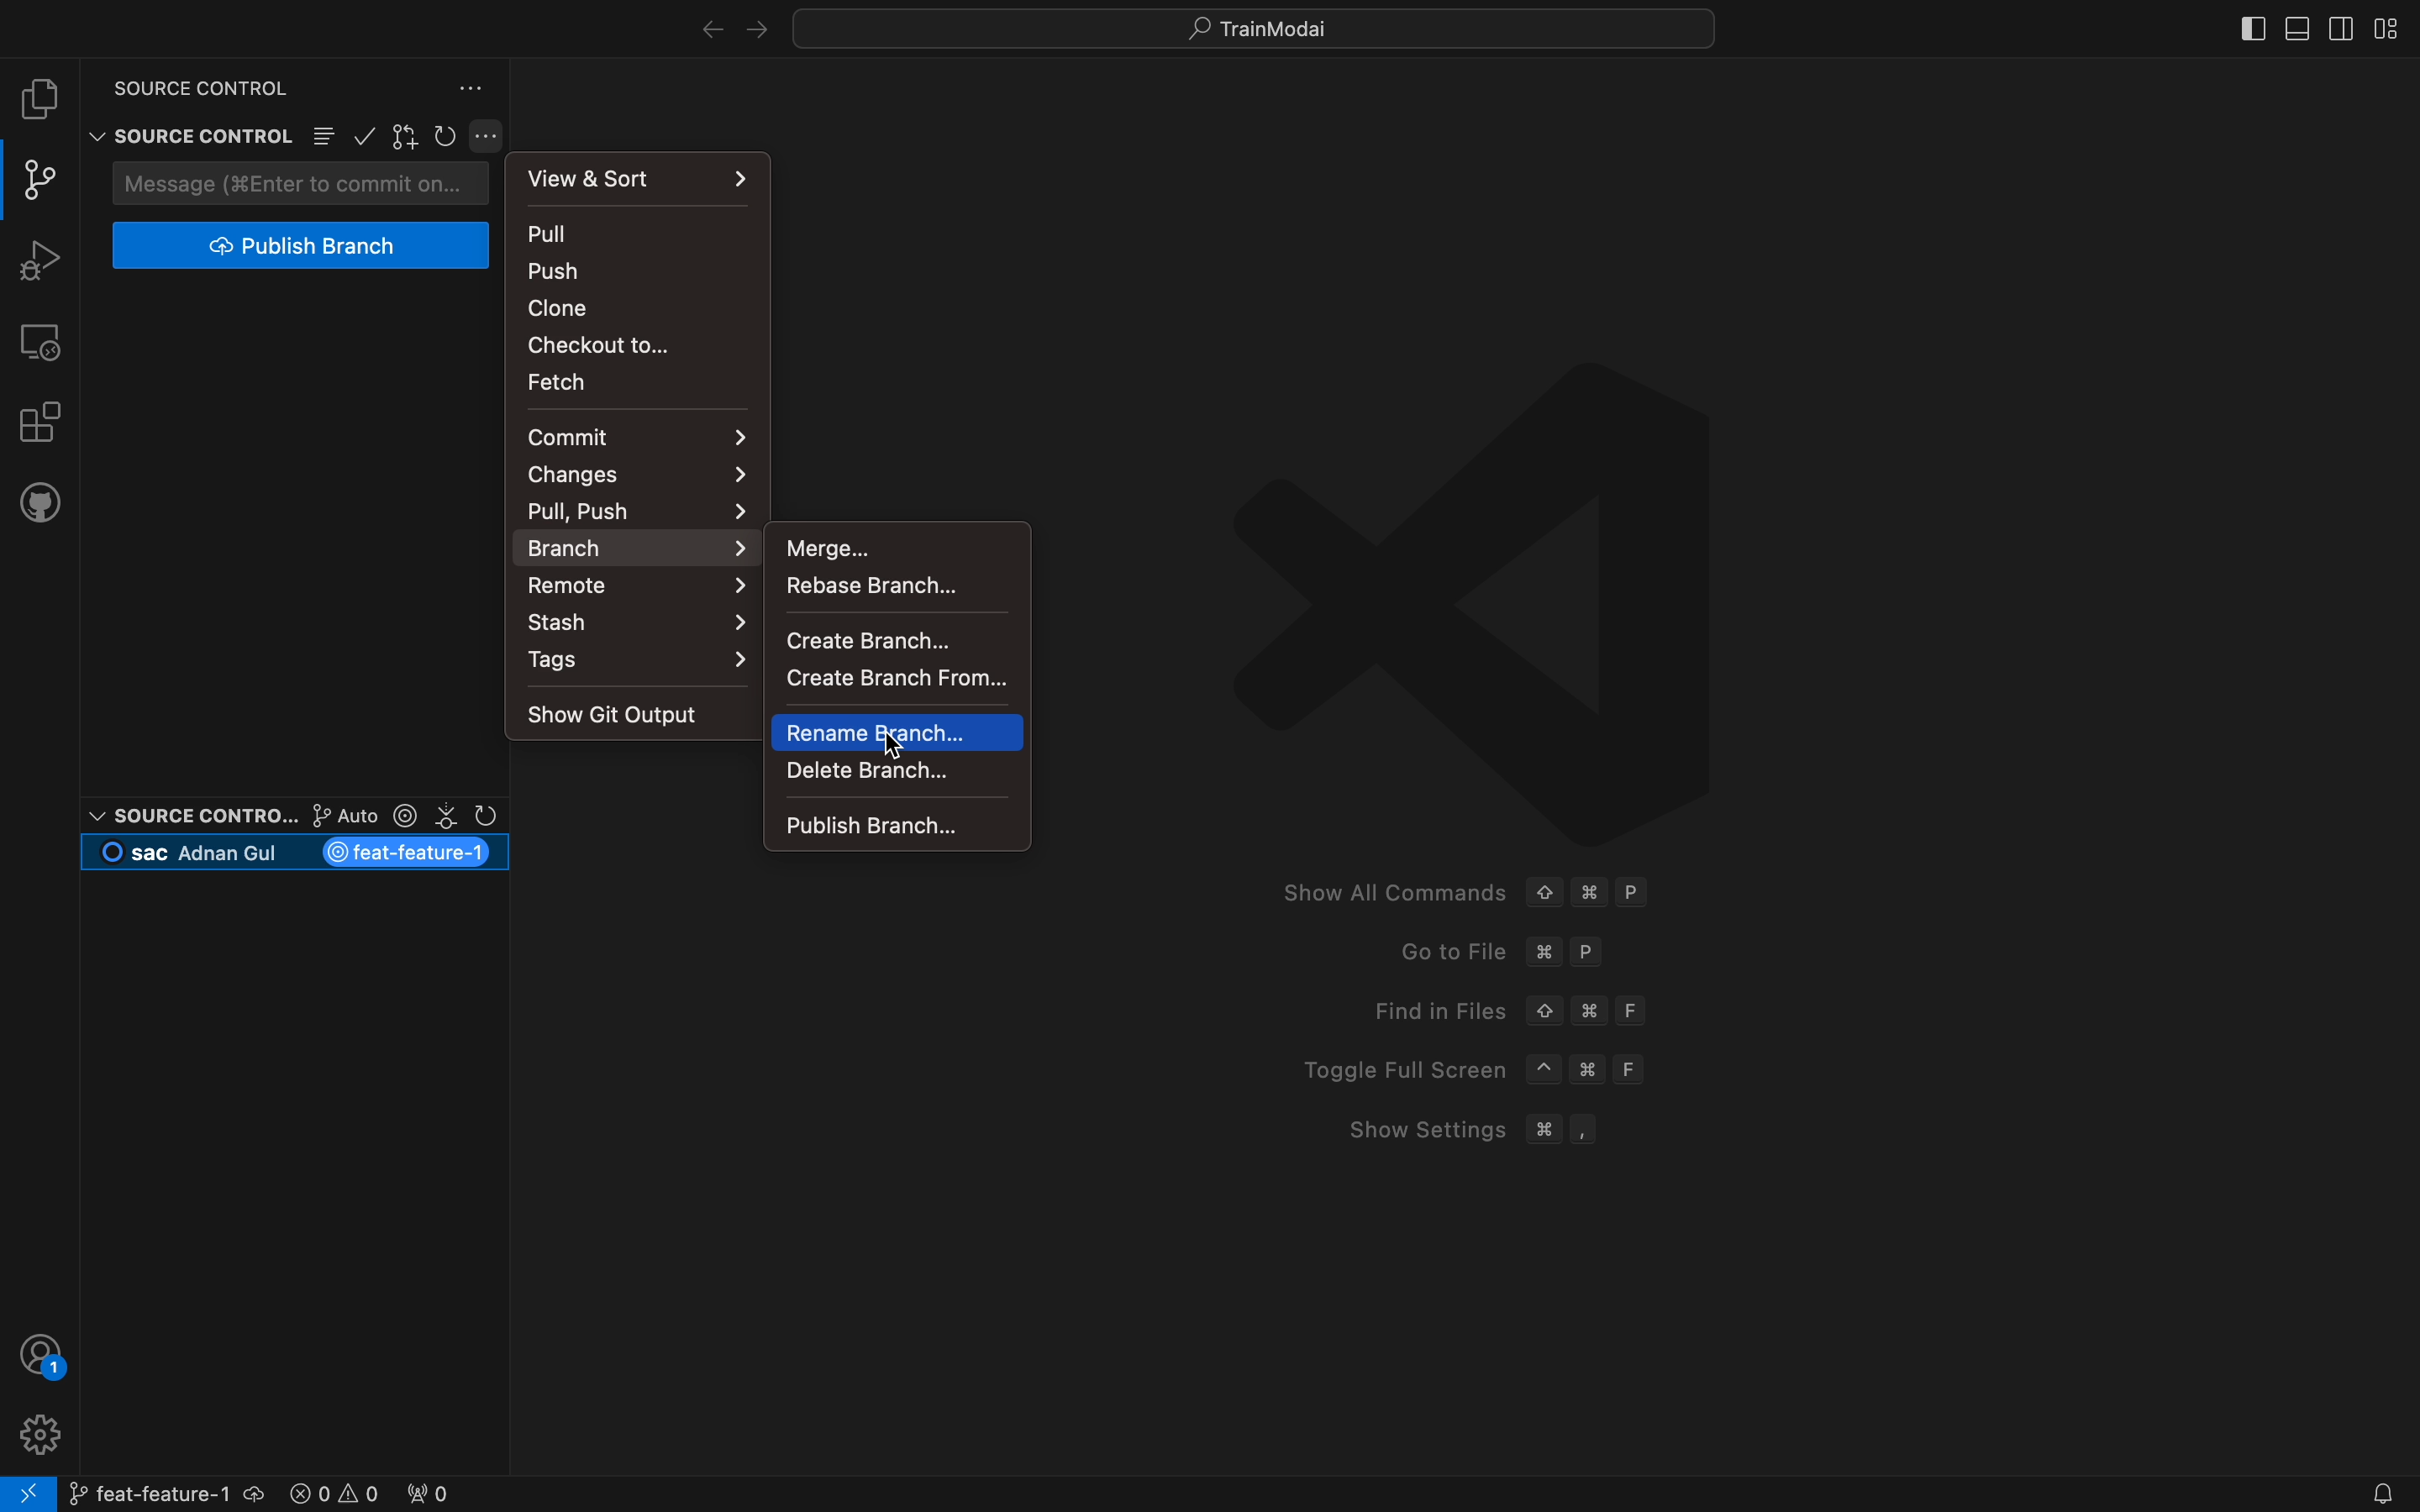 The image size is (2420, 1512). What do you see at coordinates (1587, 1129) in the screenshot?
I see `,` at bounding box center [1587, 1129].